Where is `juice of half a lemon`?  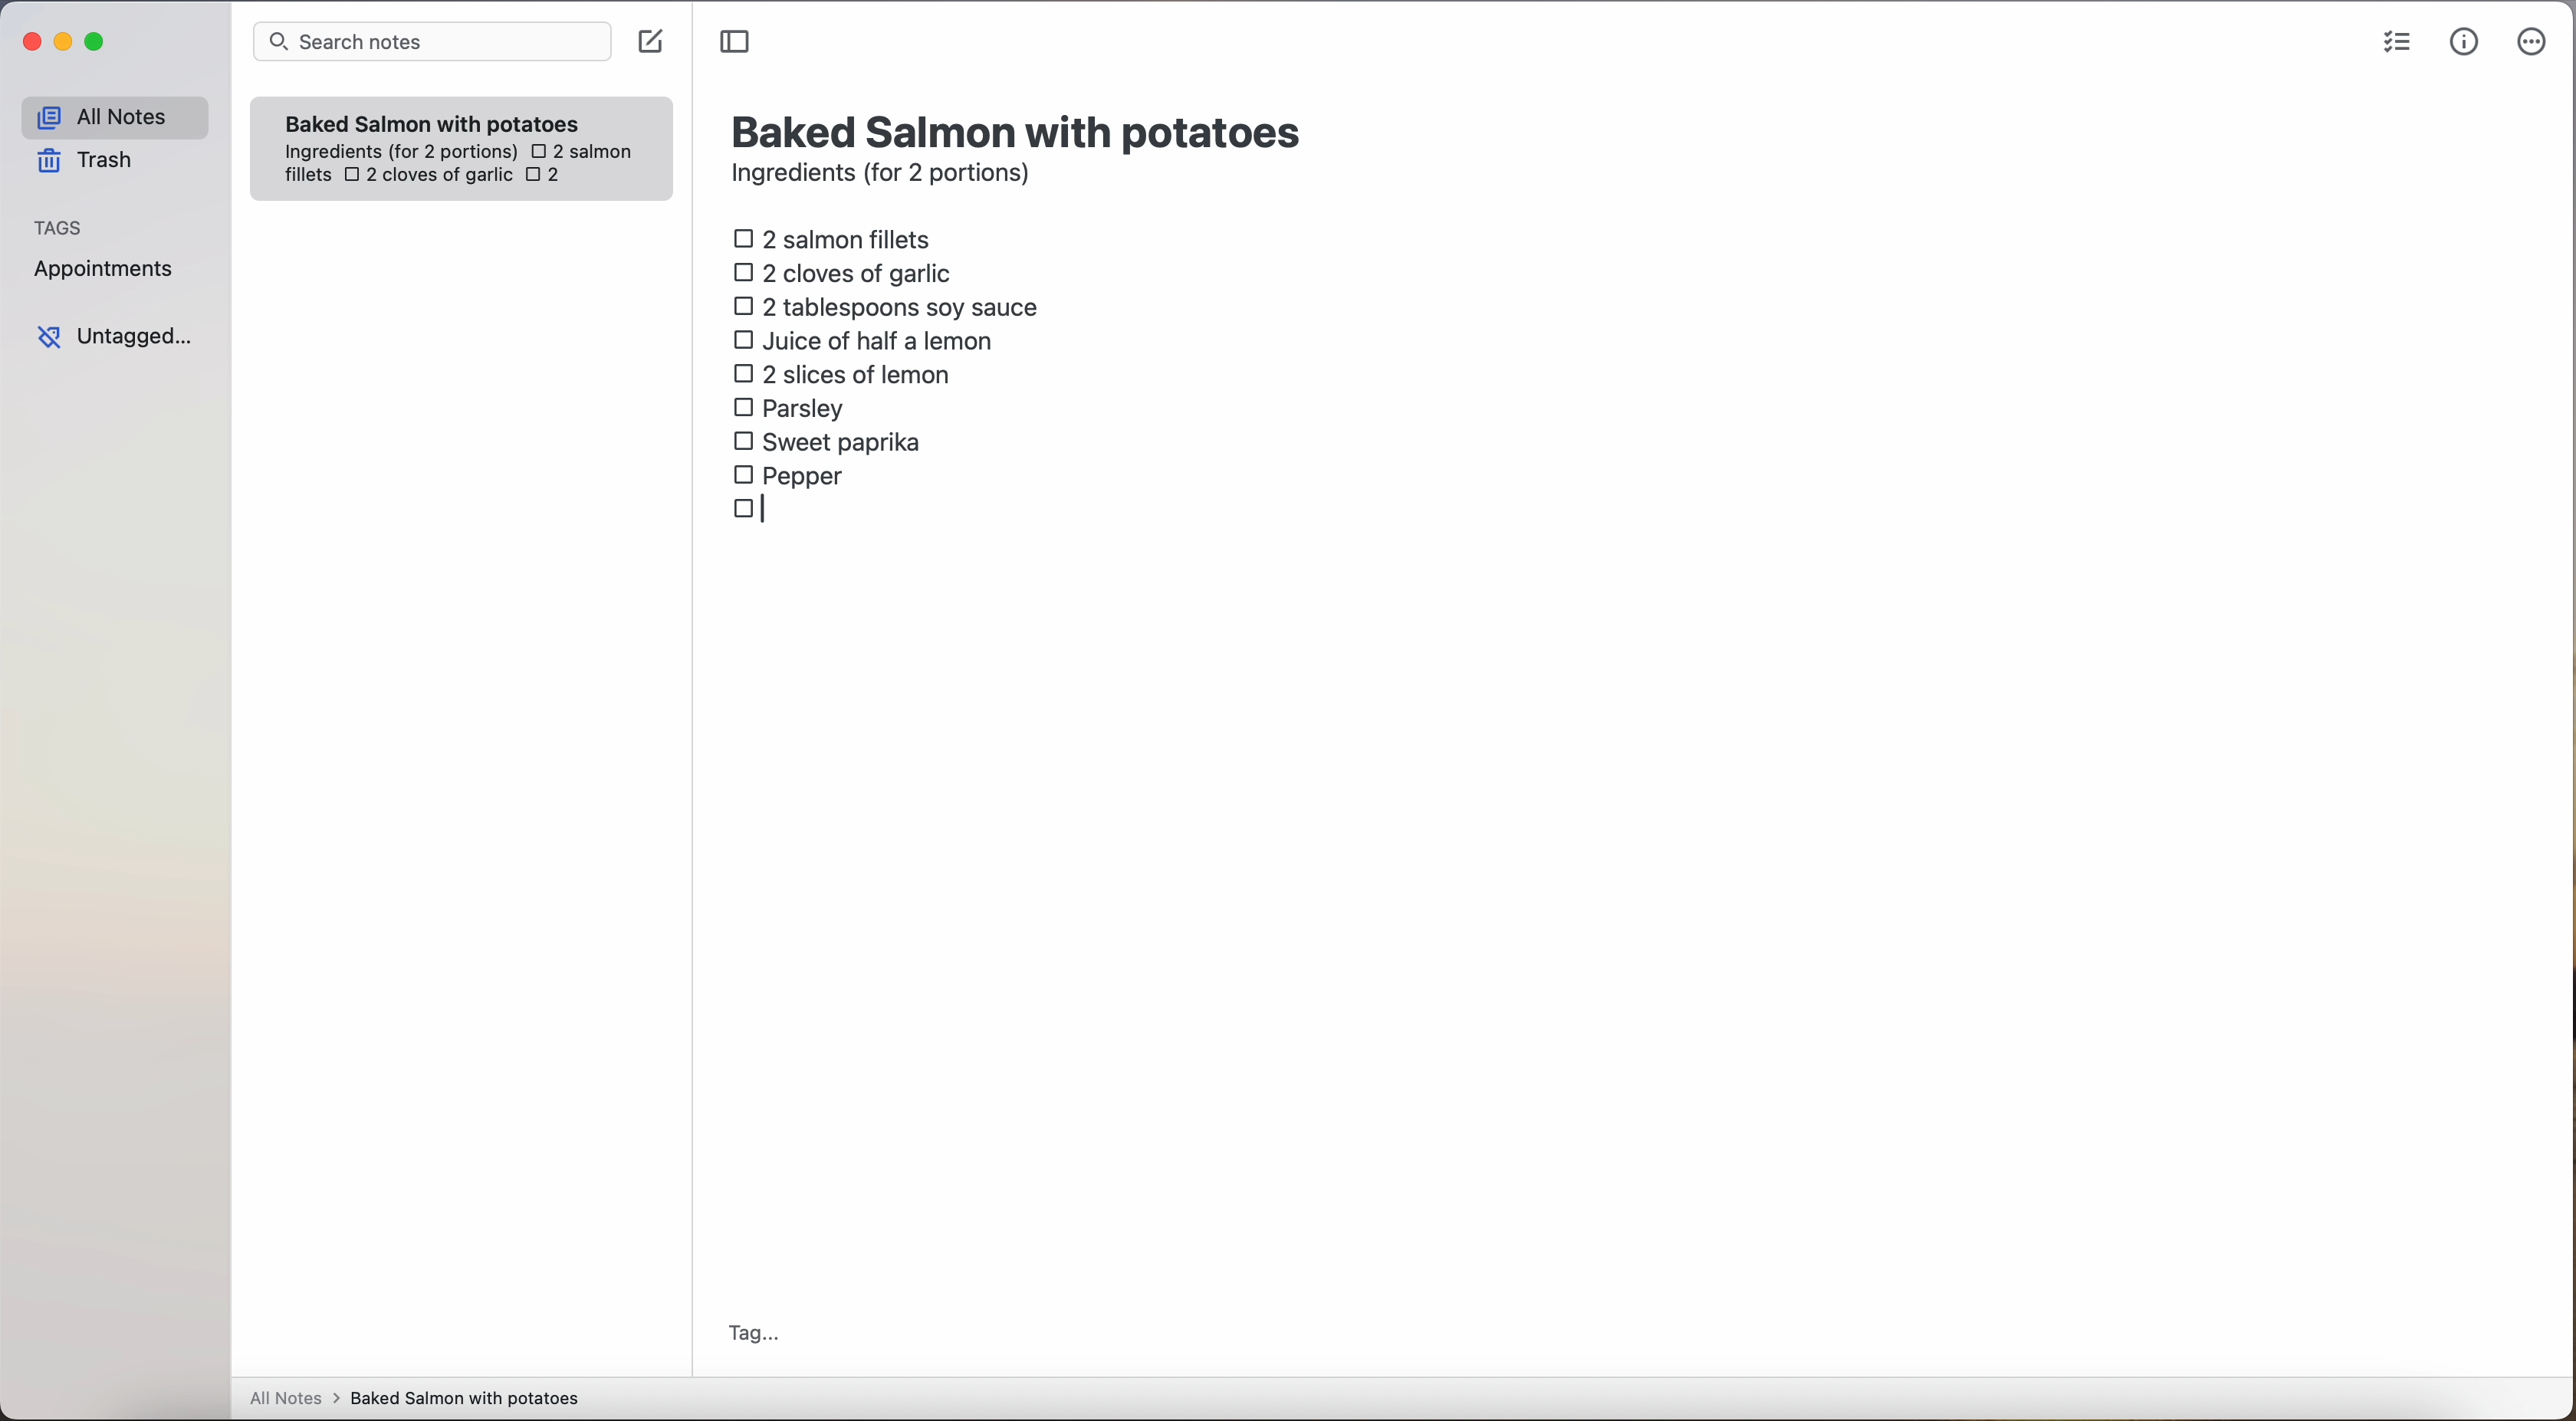
juice of half a lemon is located at coordinates (869, 340).